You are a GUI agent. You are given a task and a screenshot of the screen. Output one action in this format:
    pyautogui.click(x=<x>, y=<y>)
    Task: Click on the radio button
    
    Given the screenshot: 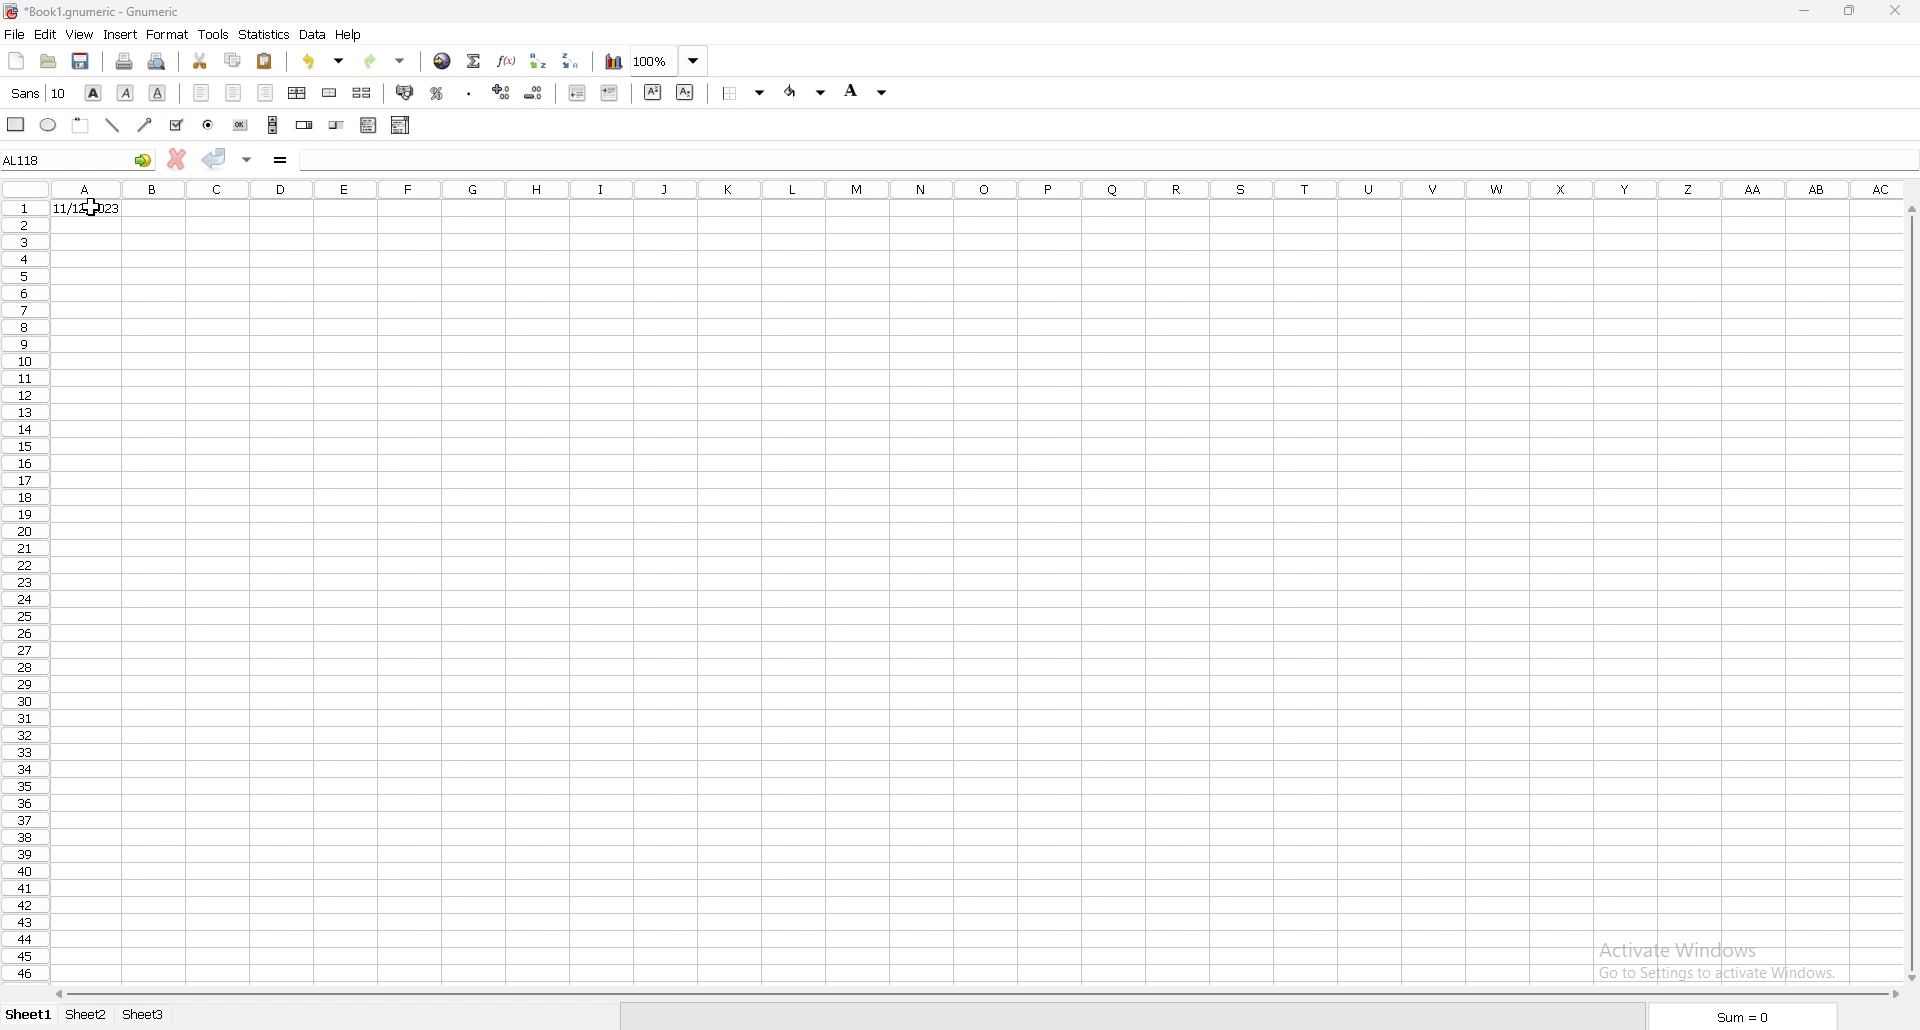 What is the action you would take?
    pyautogui.click(x=209, y=125)
    